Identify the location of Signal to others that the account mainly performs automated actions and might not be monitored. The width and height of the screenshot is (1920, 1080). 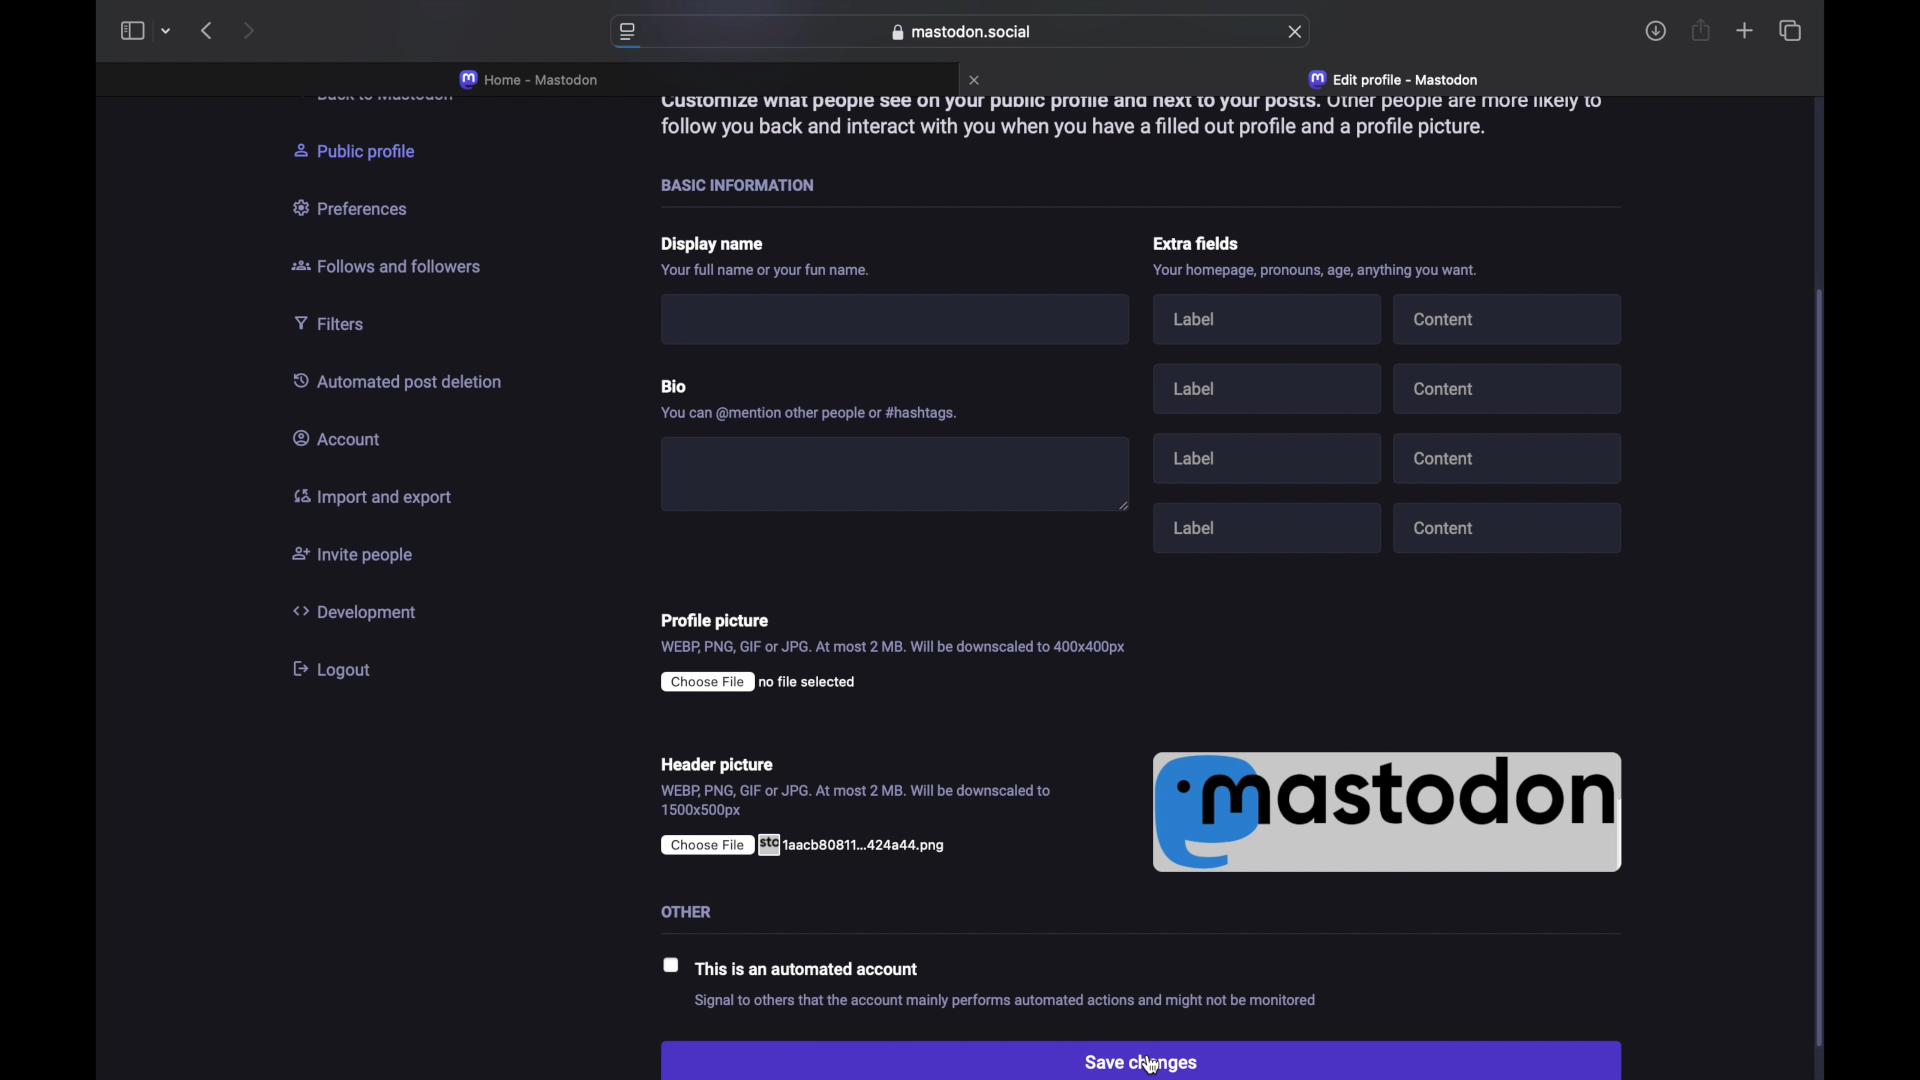
(1035, 1003).